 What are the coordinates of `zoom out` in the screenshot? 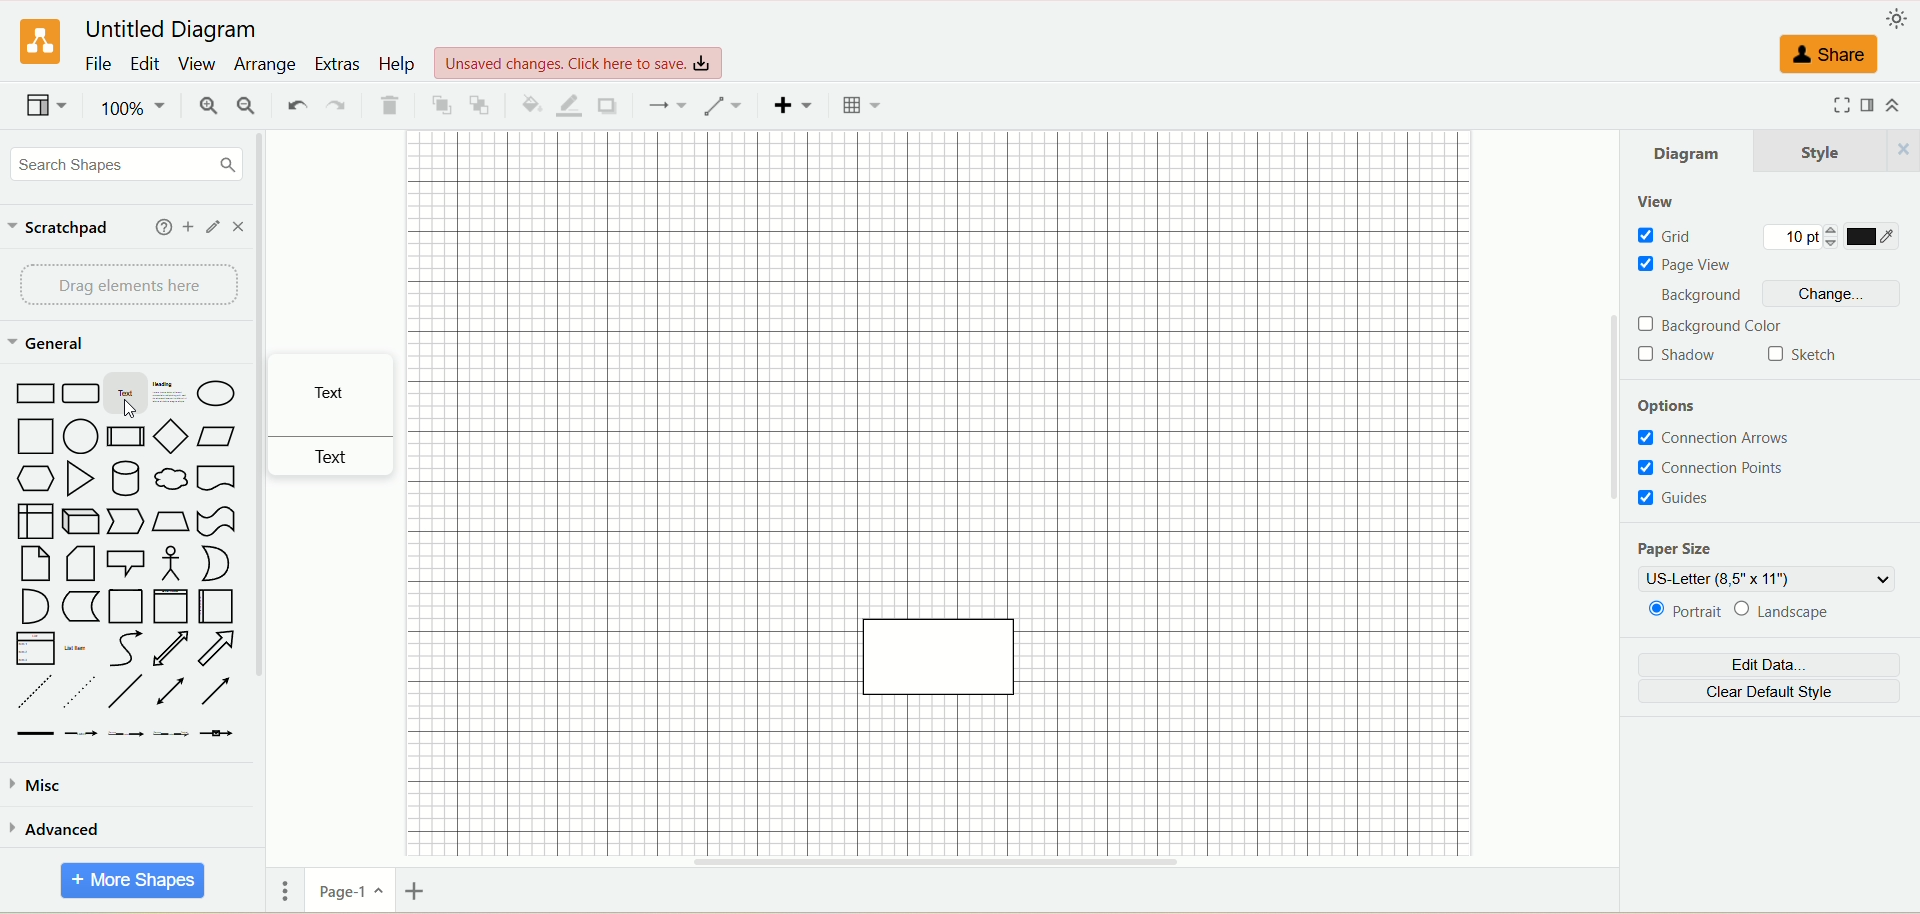 It's located at (245, 106).